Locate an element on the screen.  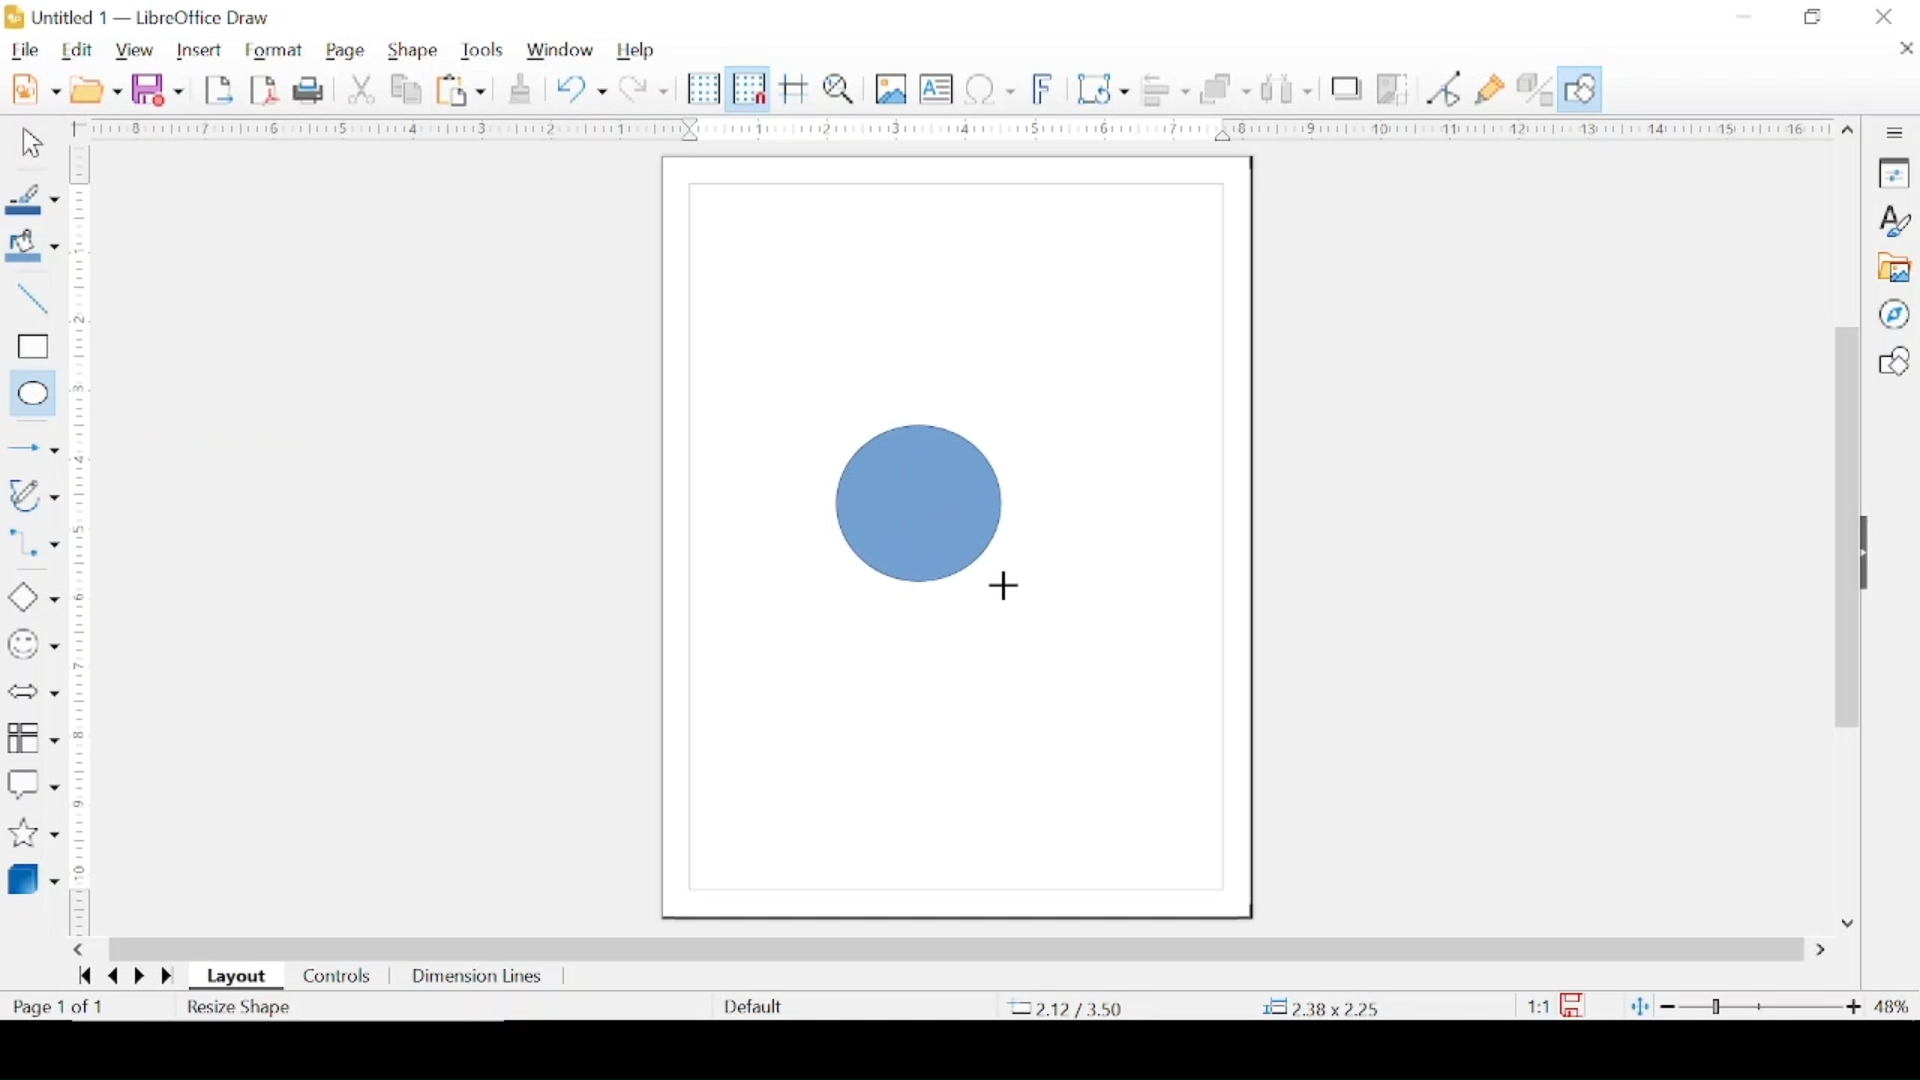
drawing cursor is located at coordinates (1007, 587).